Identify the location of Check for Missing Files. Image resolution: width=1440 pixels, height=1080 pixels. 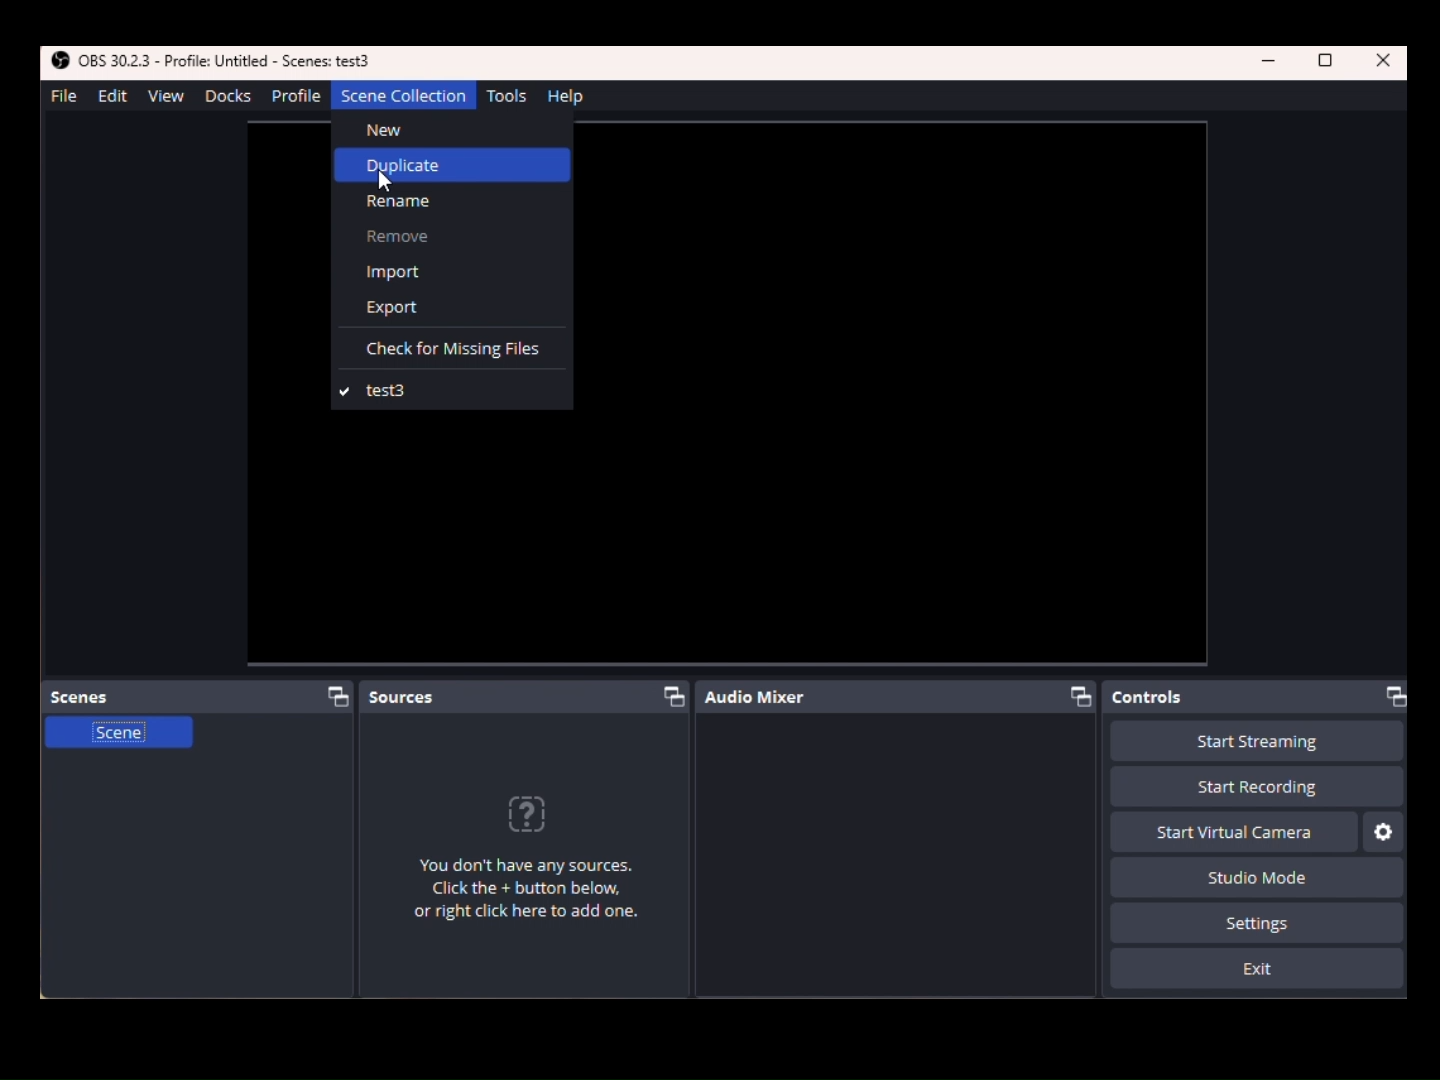
(452, 349).